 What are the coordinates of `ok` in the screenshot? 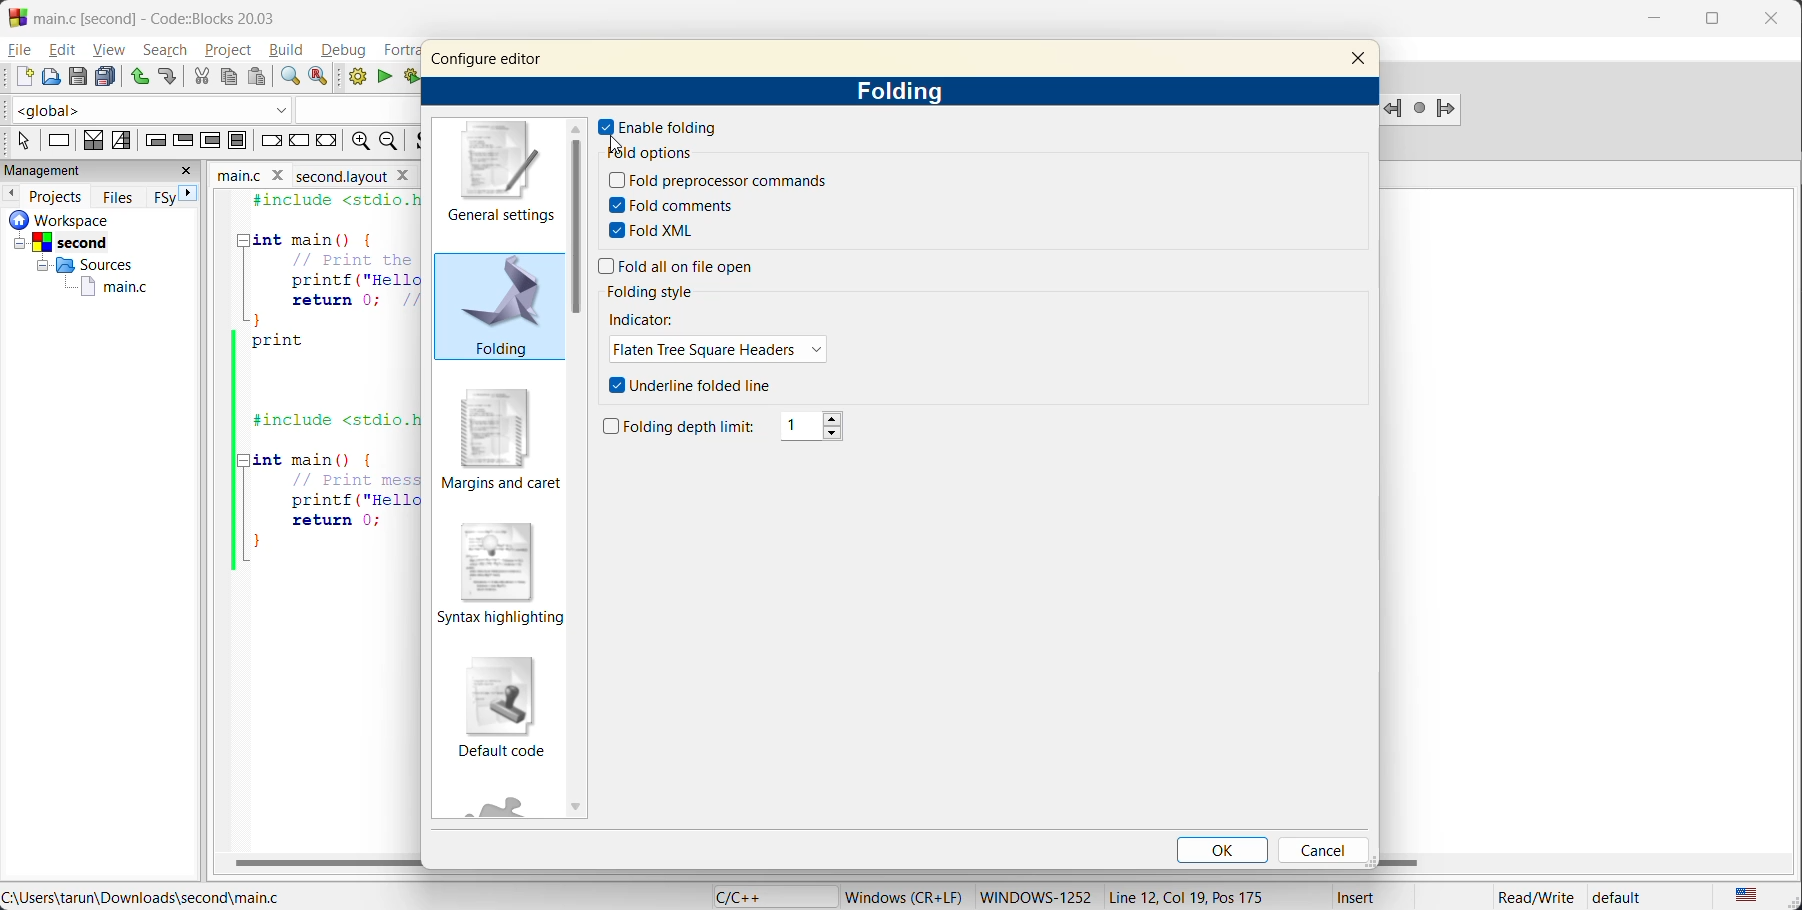 It's located at (1220, 846).